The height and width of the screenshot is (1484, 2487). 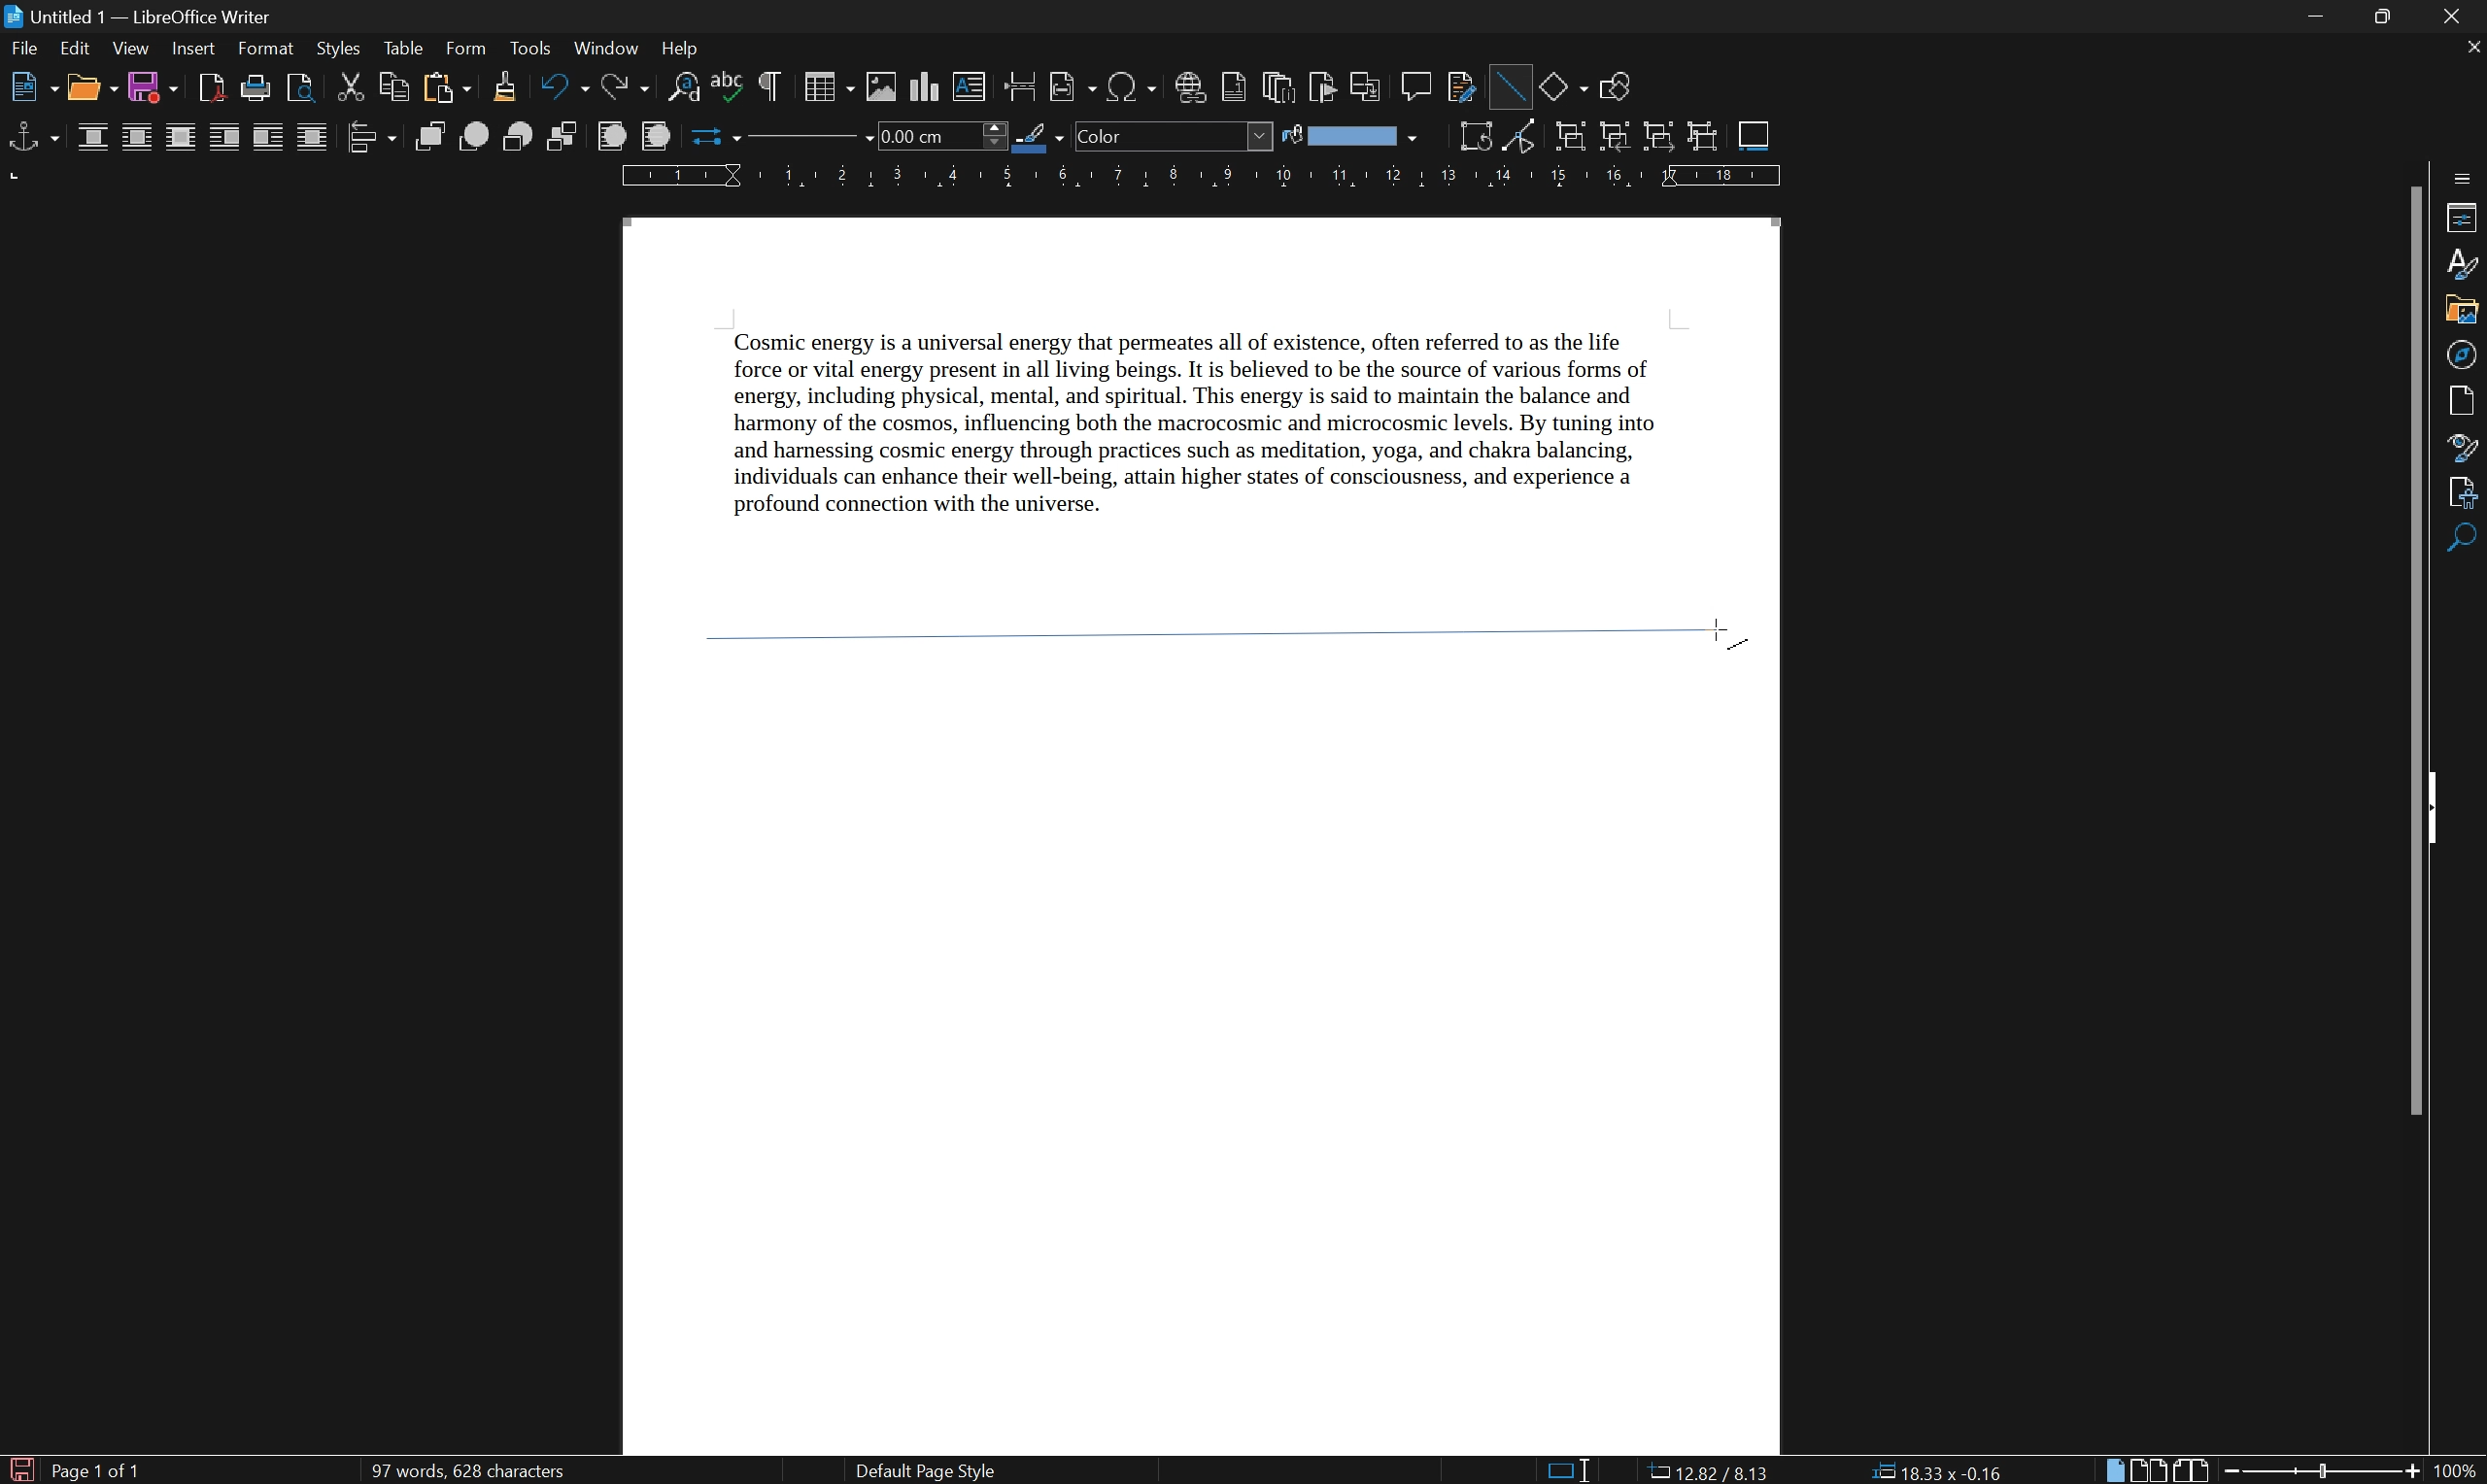 I want to click on insert endnote, so click(x=1276, y=87).